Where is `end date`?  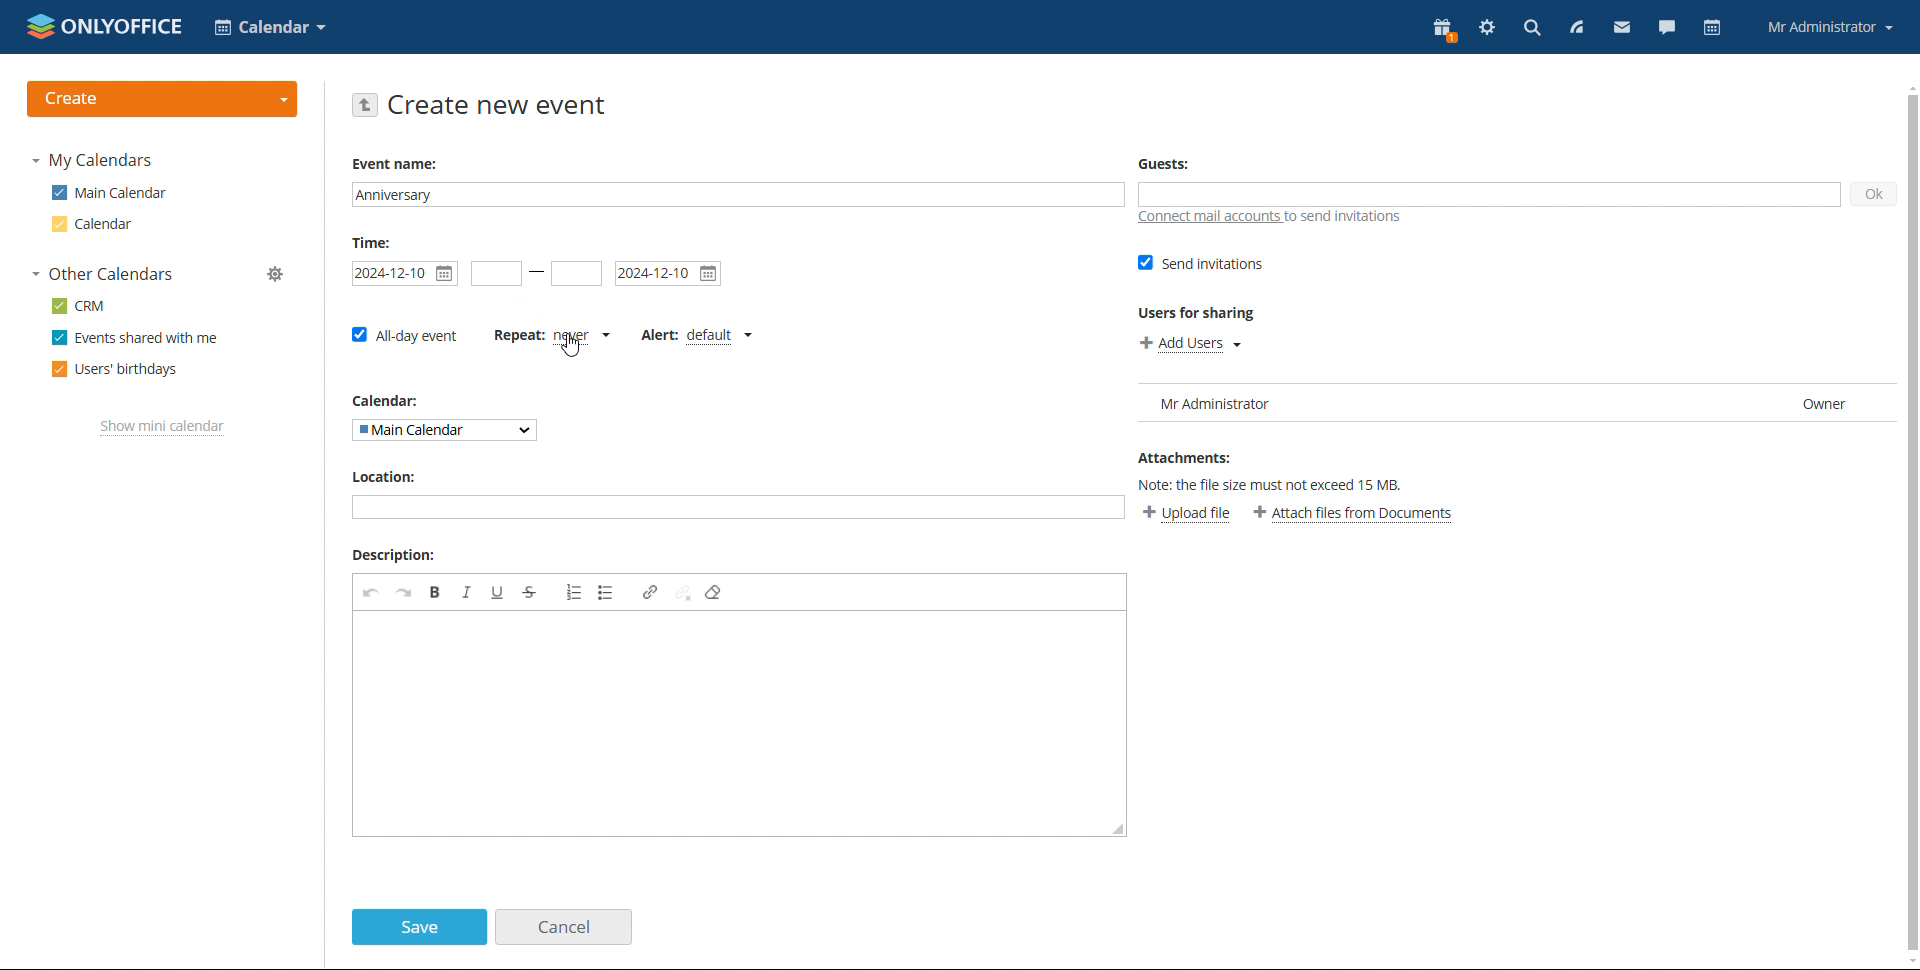
end date is located at coordinates (669, 274).